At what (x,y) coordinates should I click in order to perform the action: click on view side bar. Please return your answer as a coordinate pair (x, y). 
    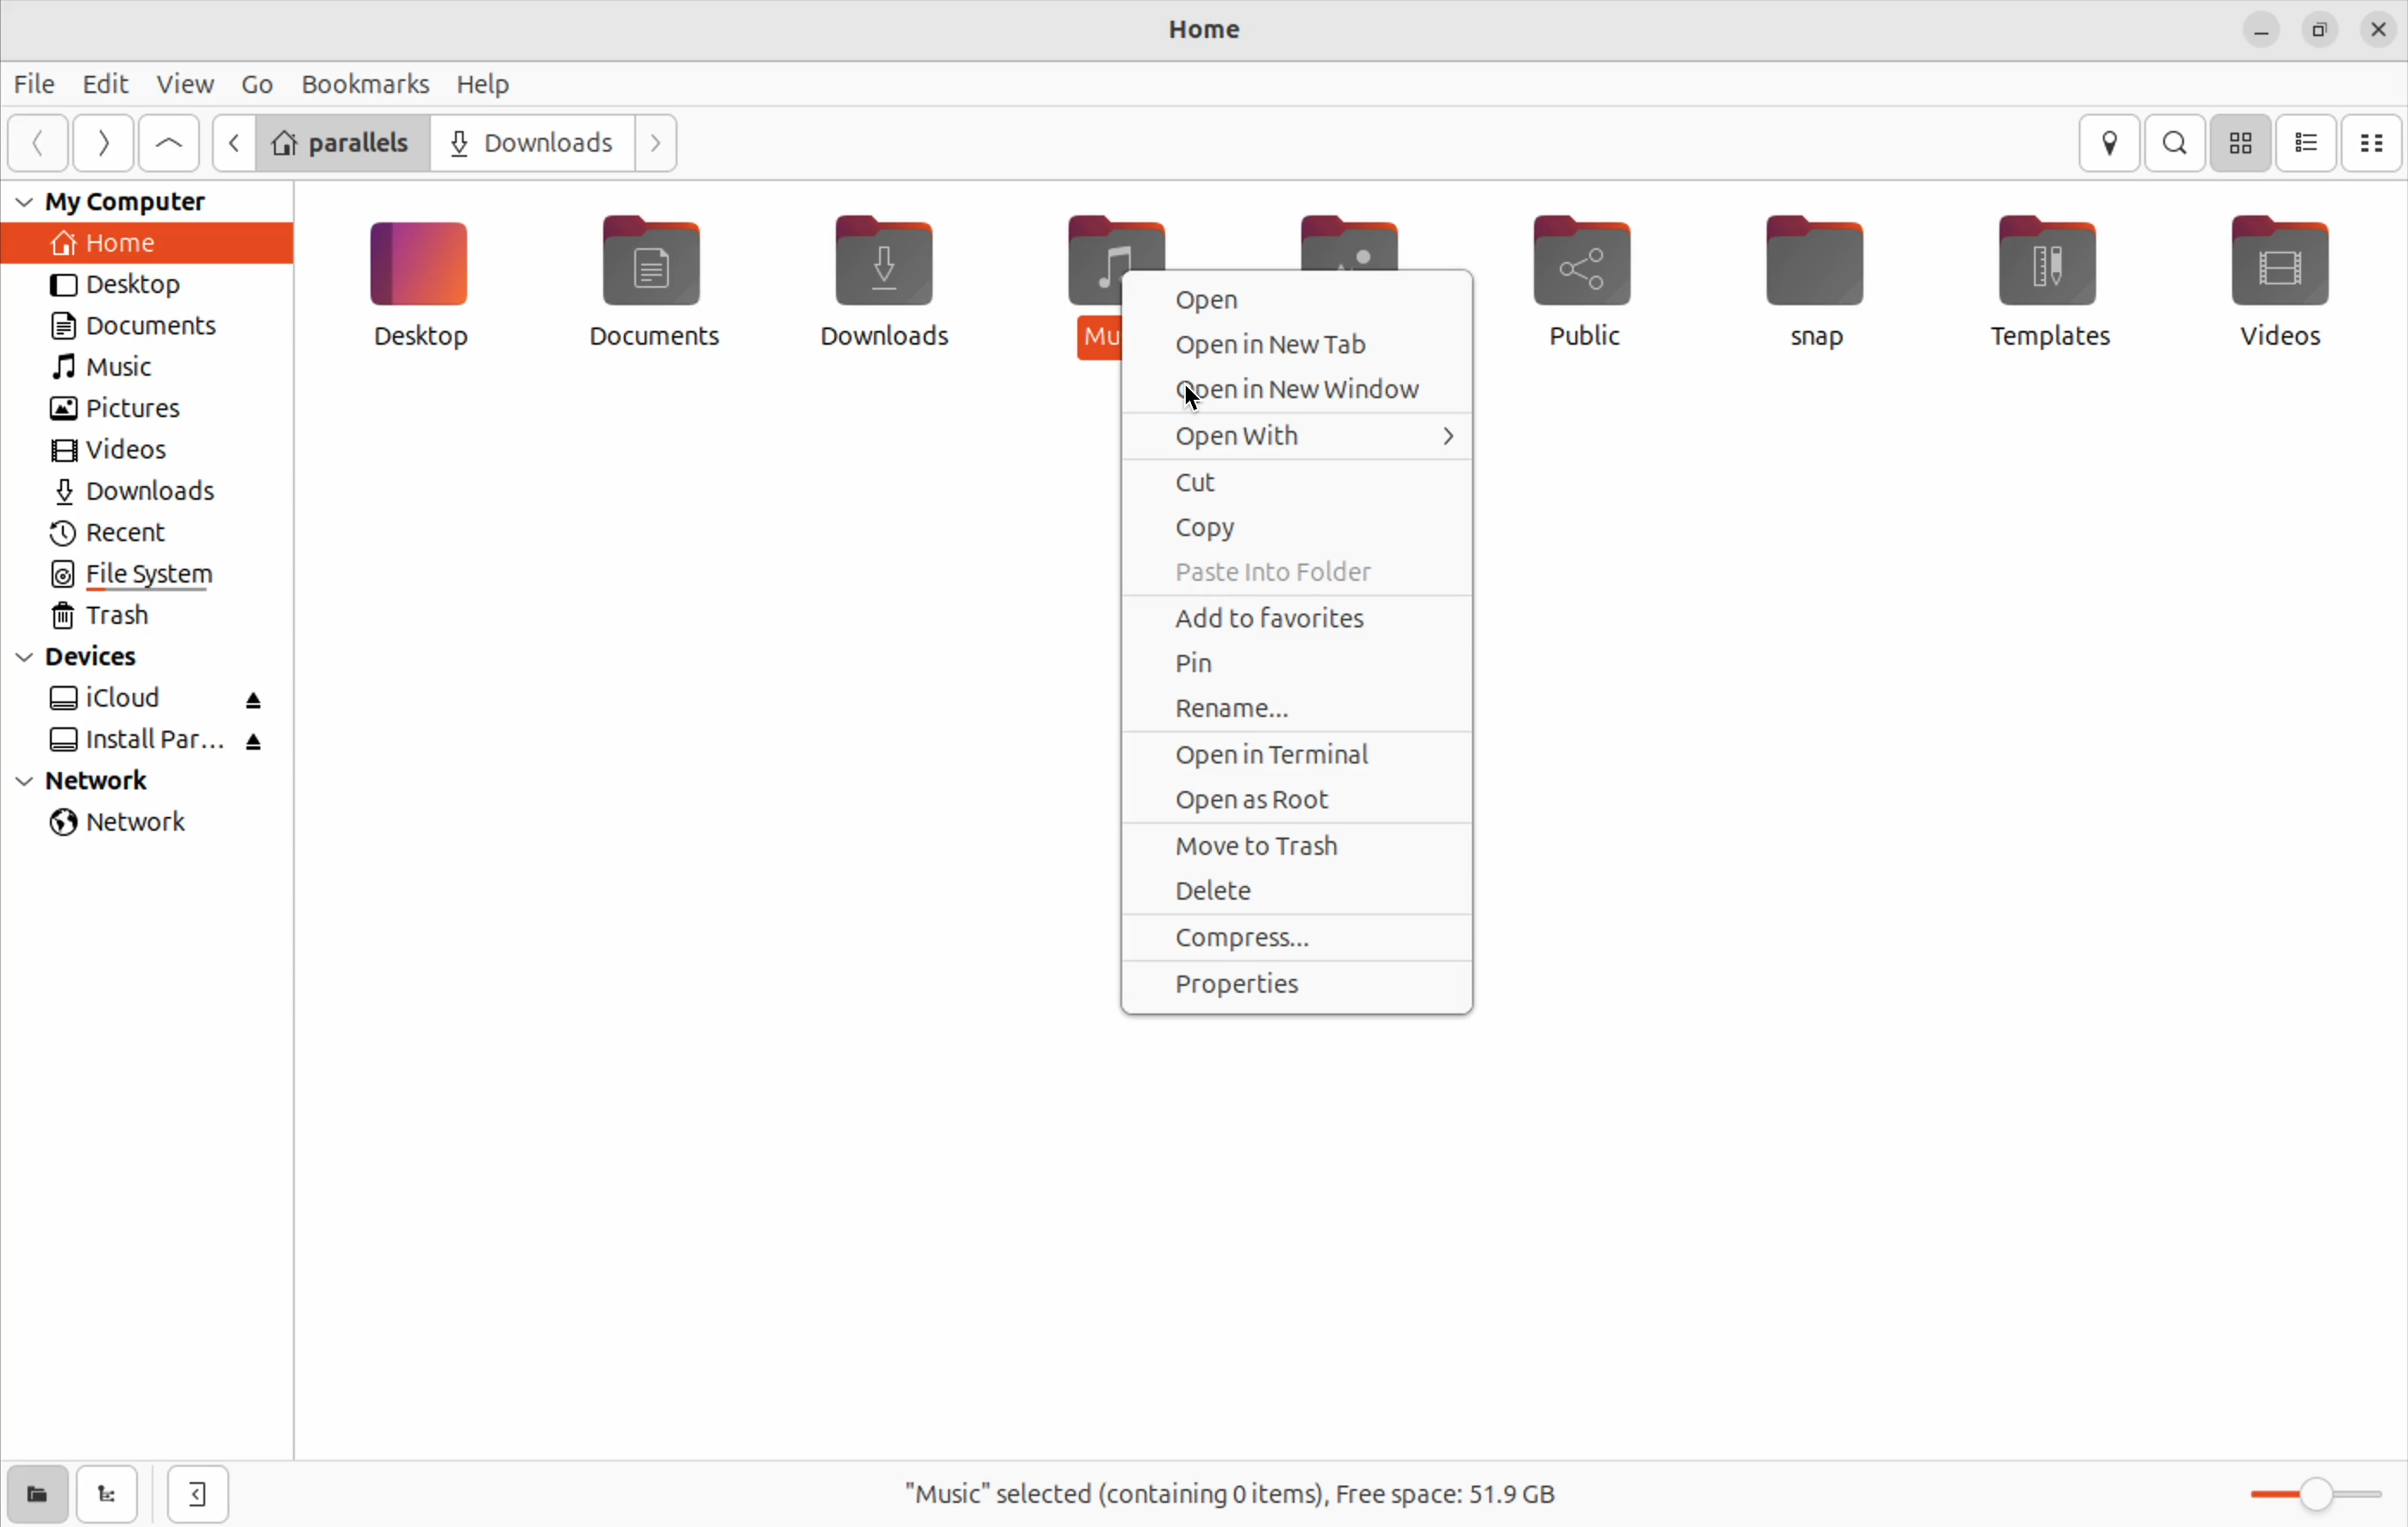
    Looking at the image, I should click on (201, 1493).